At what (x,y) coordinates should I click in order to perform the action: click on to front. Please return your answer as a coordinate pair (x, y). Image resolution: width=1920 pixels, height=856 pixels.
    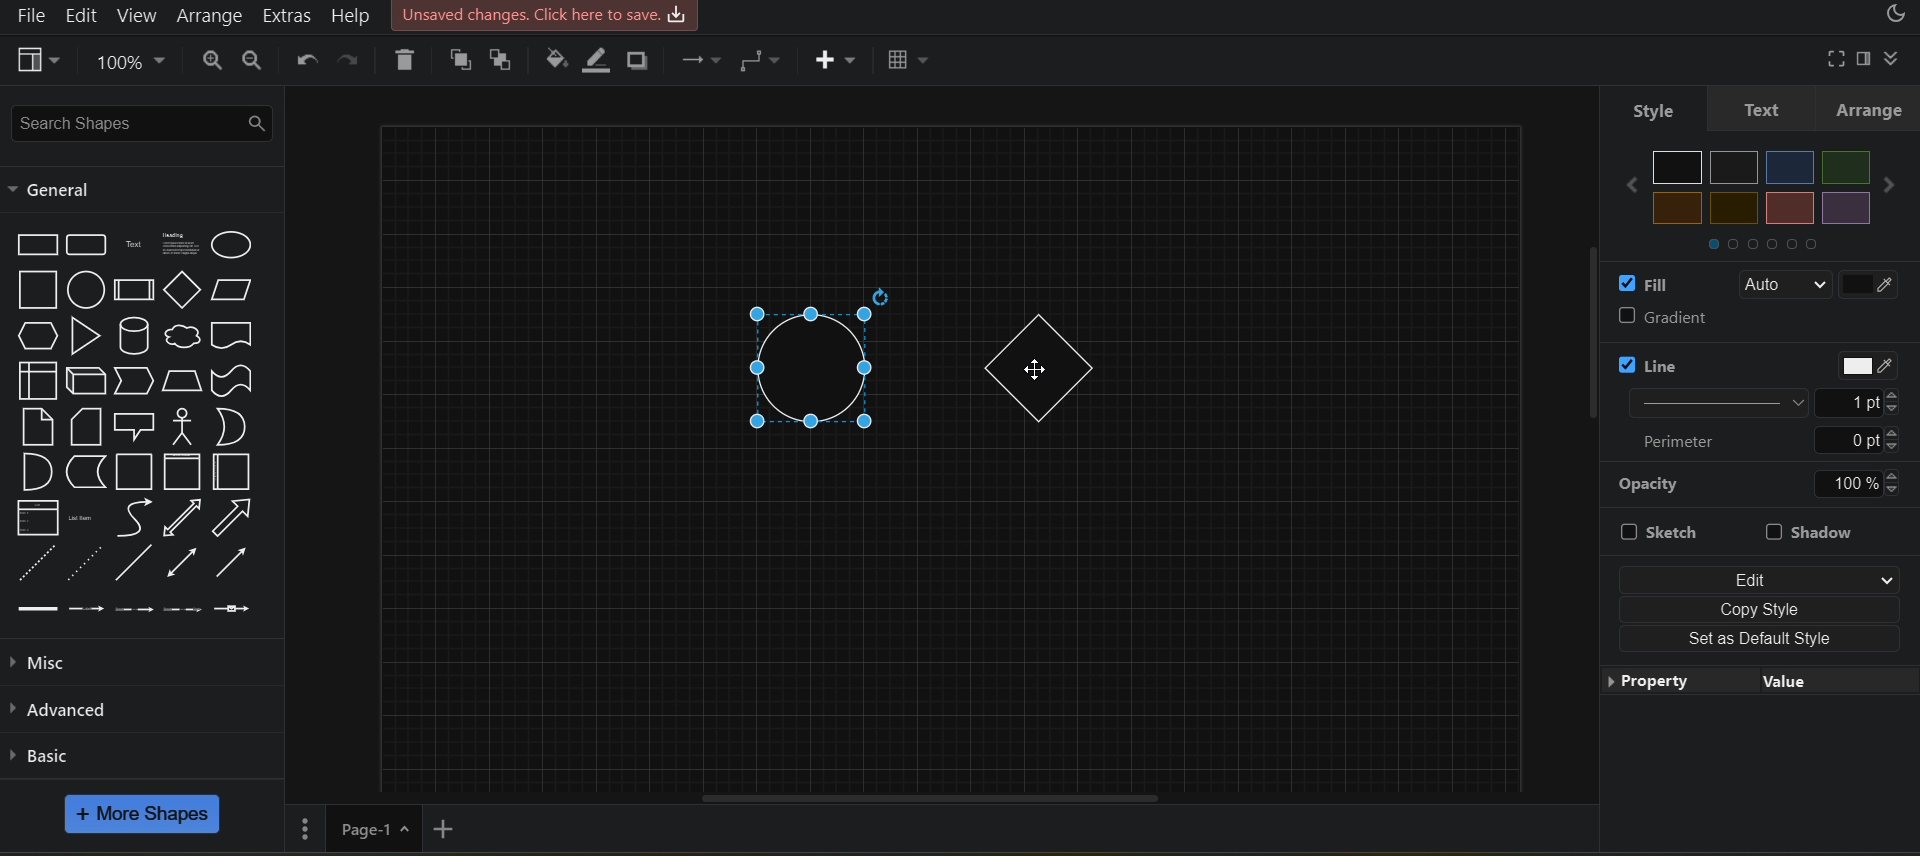
    Looking at the image, I should click on (460, 60).